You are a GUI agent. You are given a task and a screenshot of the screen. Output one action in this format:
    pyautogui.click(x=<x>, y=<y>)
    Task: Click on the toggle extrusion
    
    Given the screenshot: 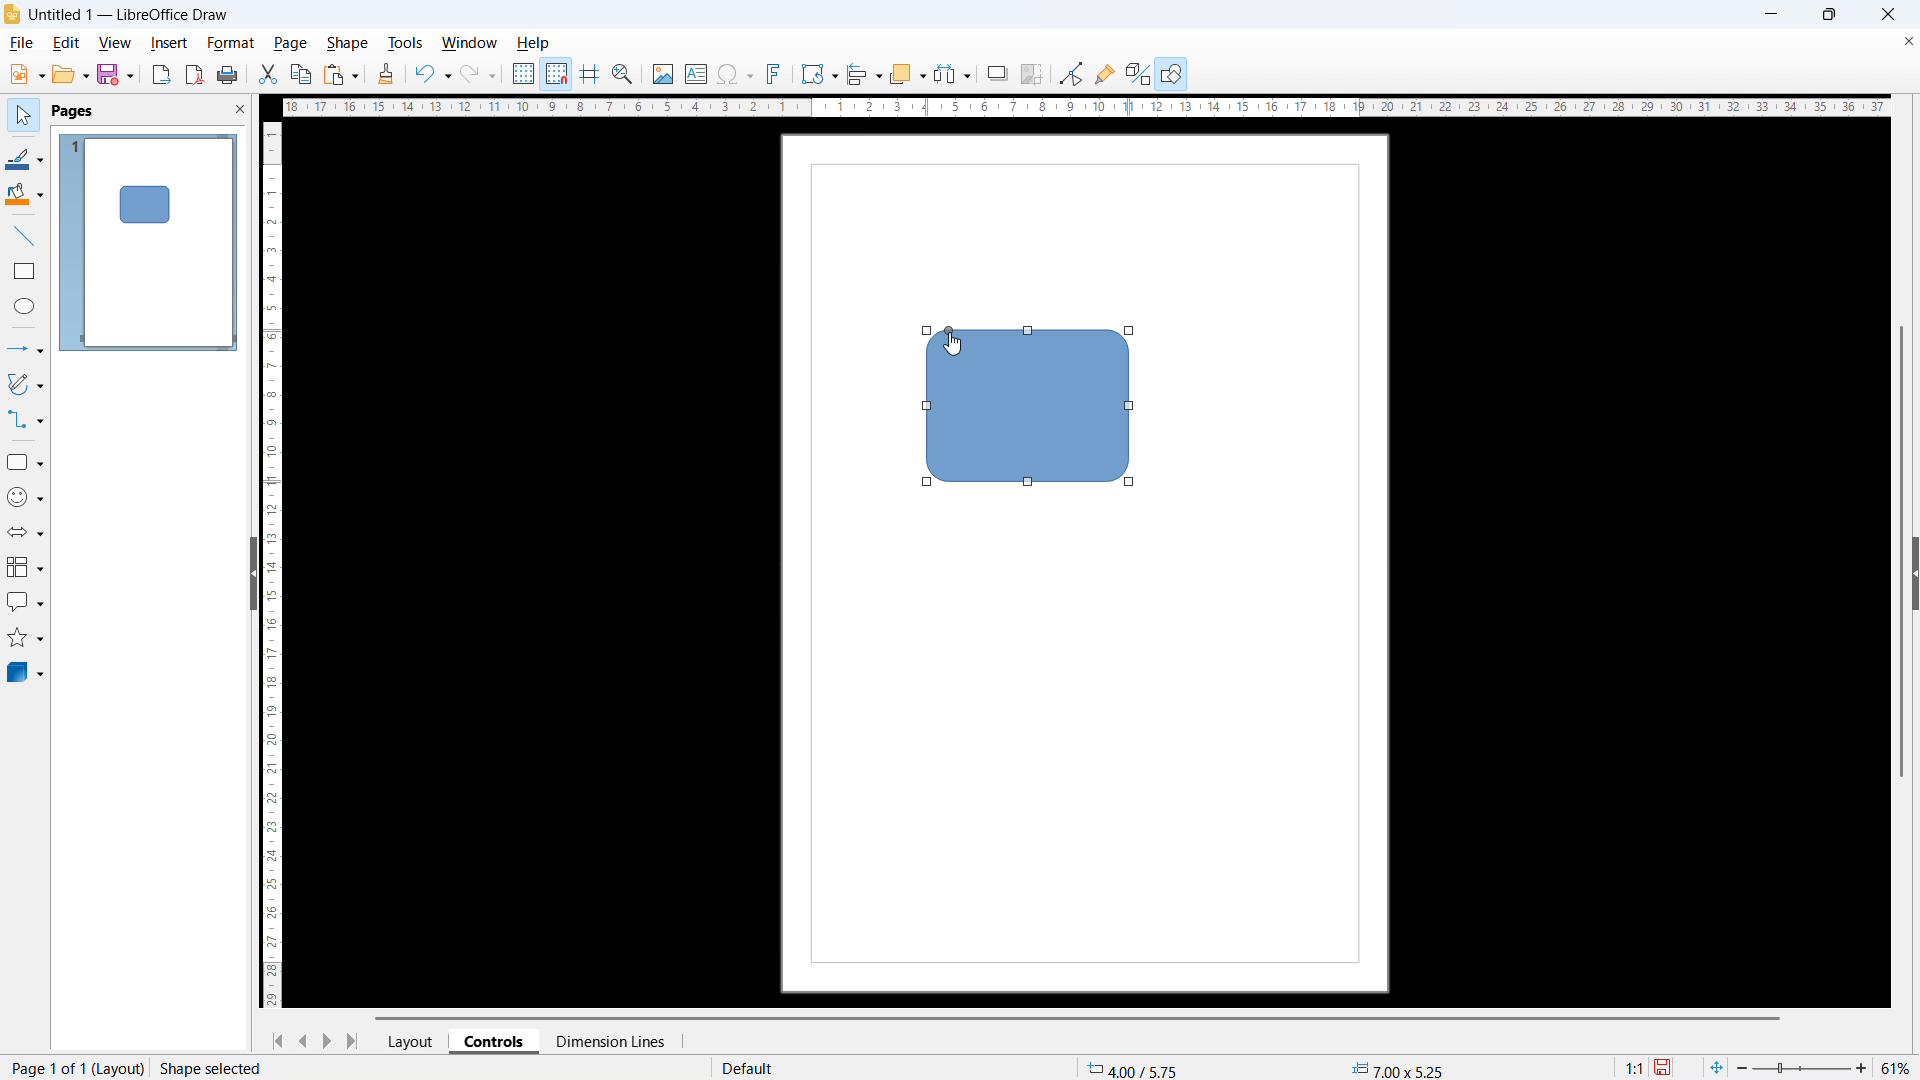 What is the action you would take?
    pyautogui.click(x=1138, y=73)
    